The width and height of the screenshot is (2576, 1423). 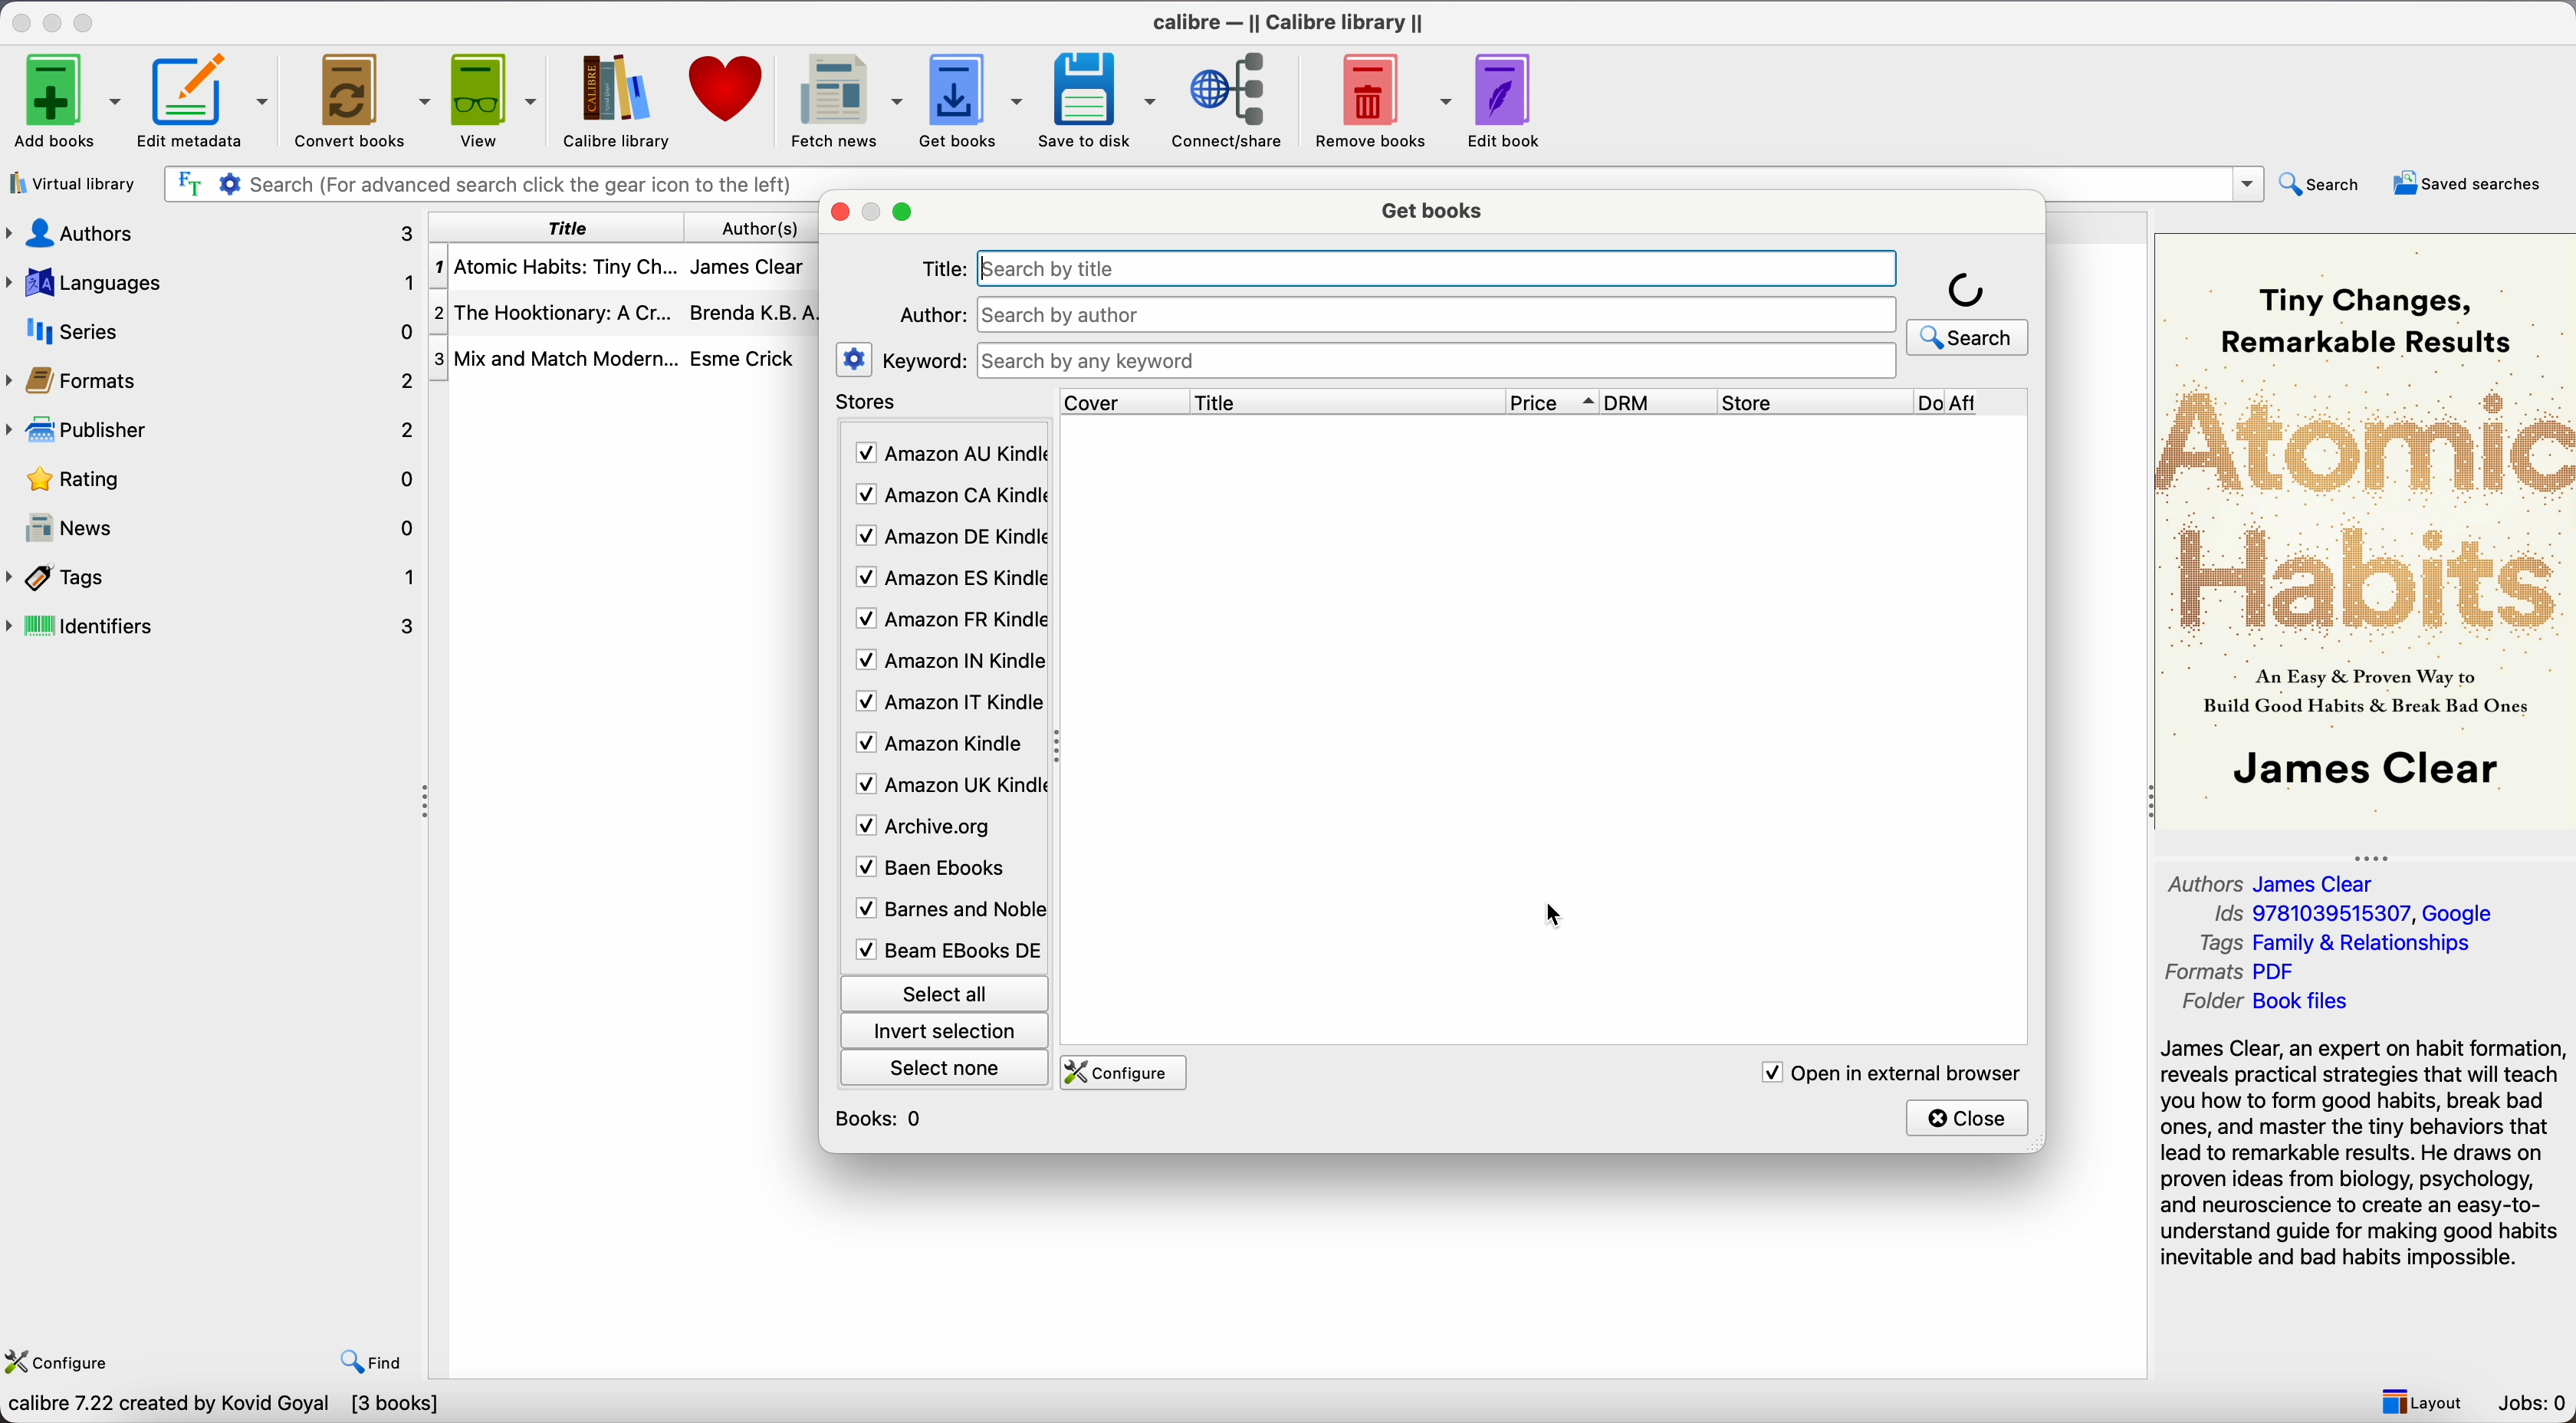 I want to click on Do Aff, so click(x=1972, y=403).